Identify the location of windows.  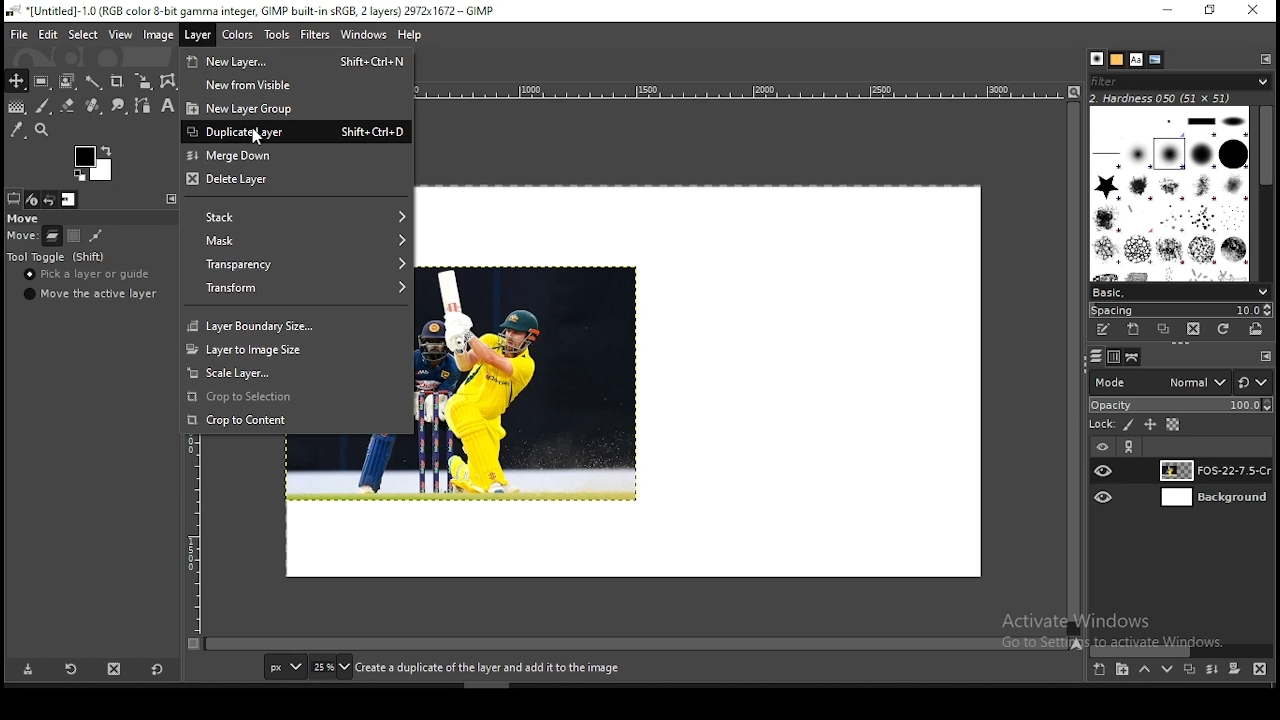
(363, 35).